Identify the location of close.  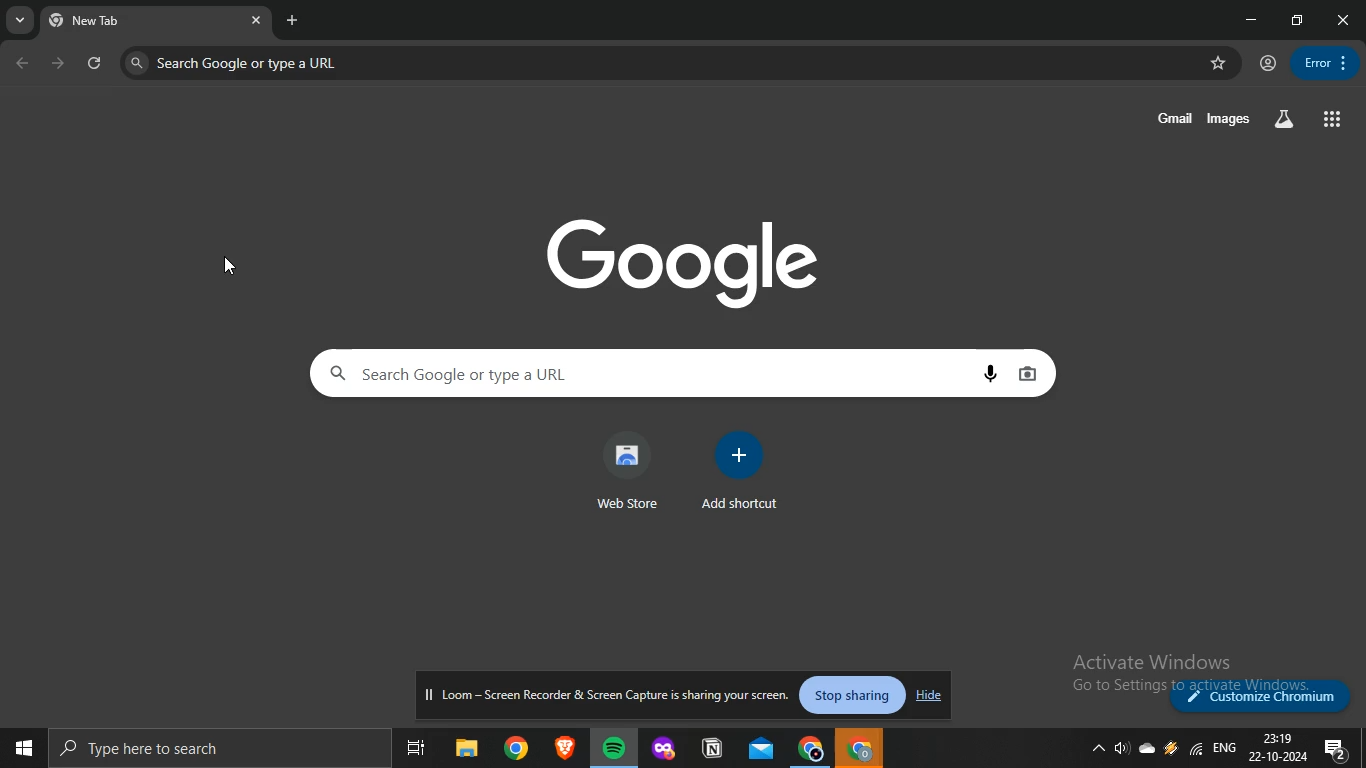
(1344, 20).